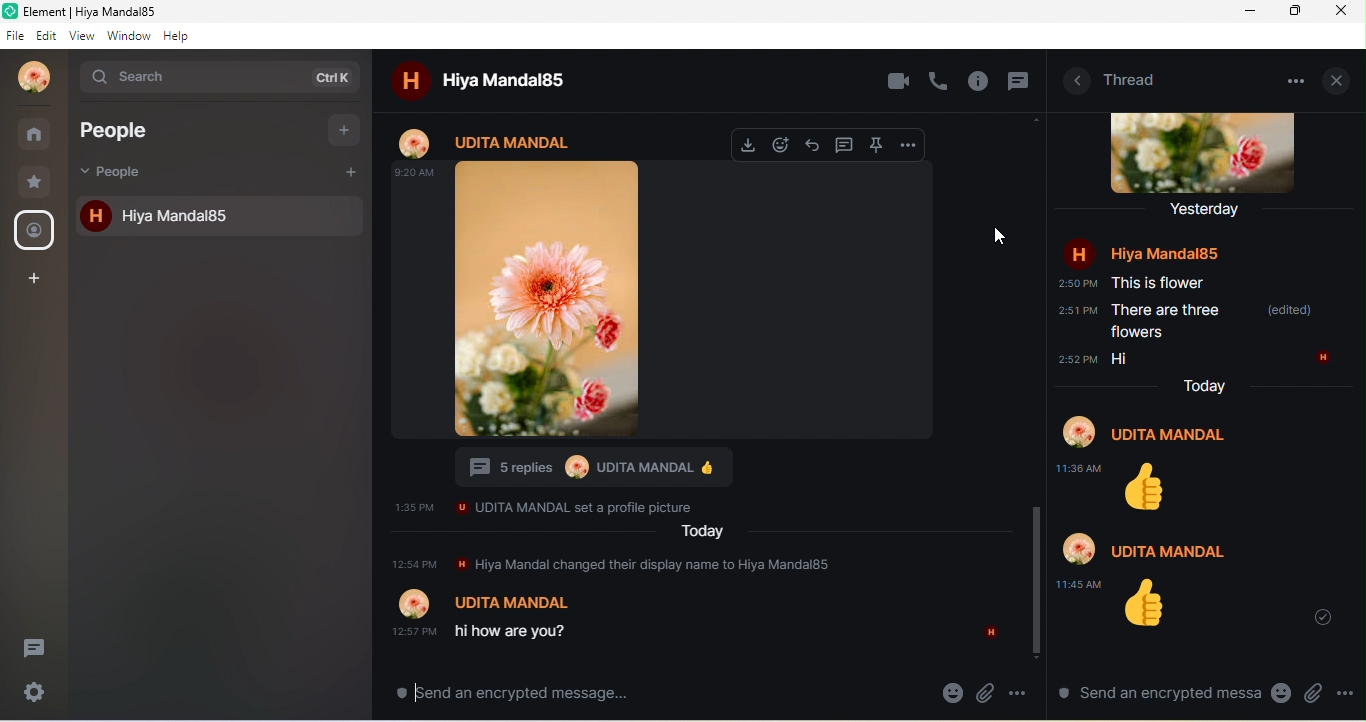 This screenshot has height=722, width=1366. Describe the element at coordinates (1081, 252) in the screenshot. I see `H` at that location.